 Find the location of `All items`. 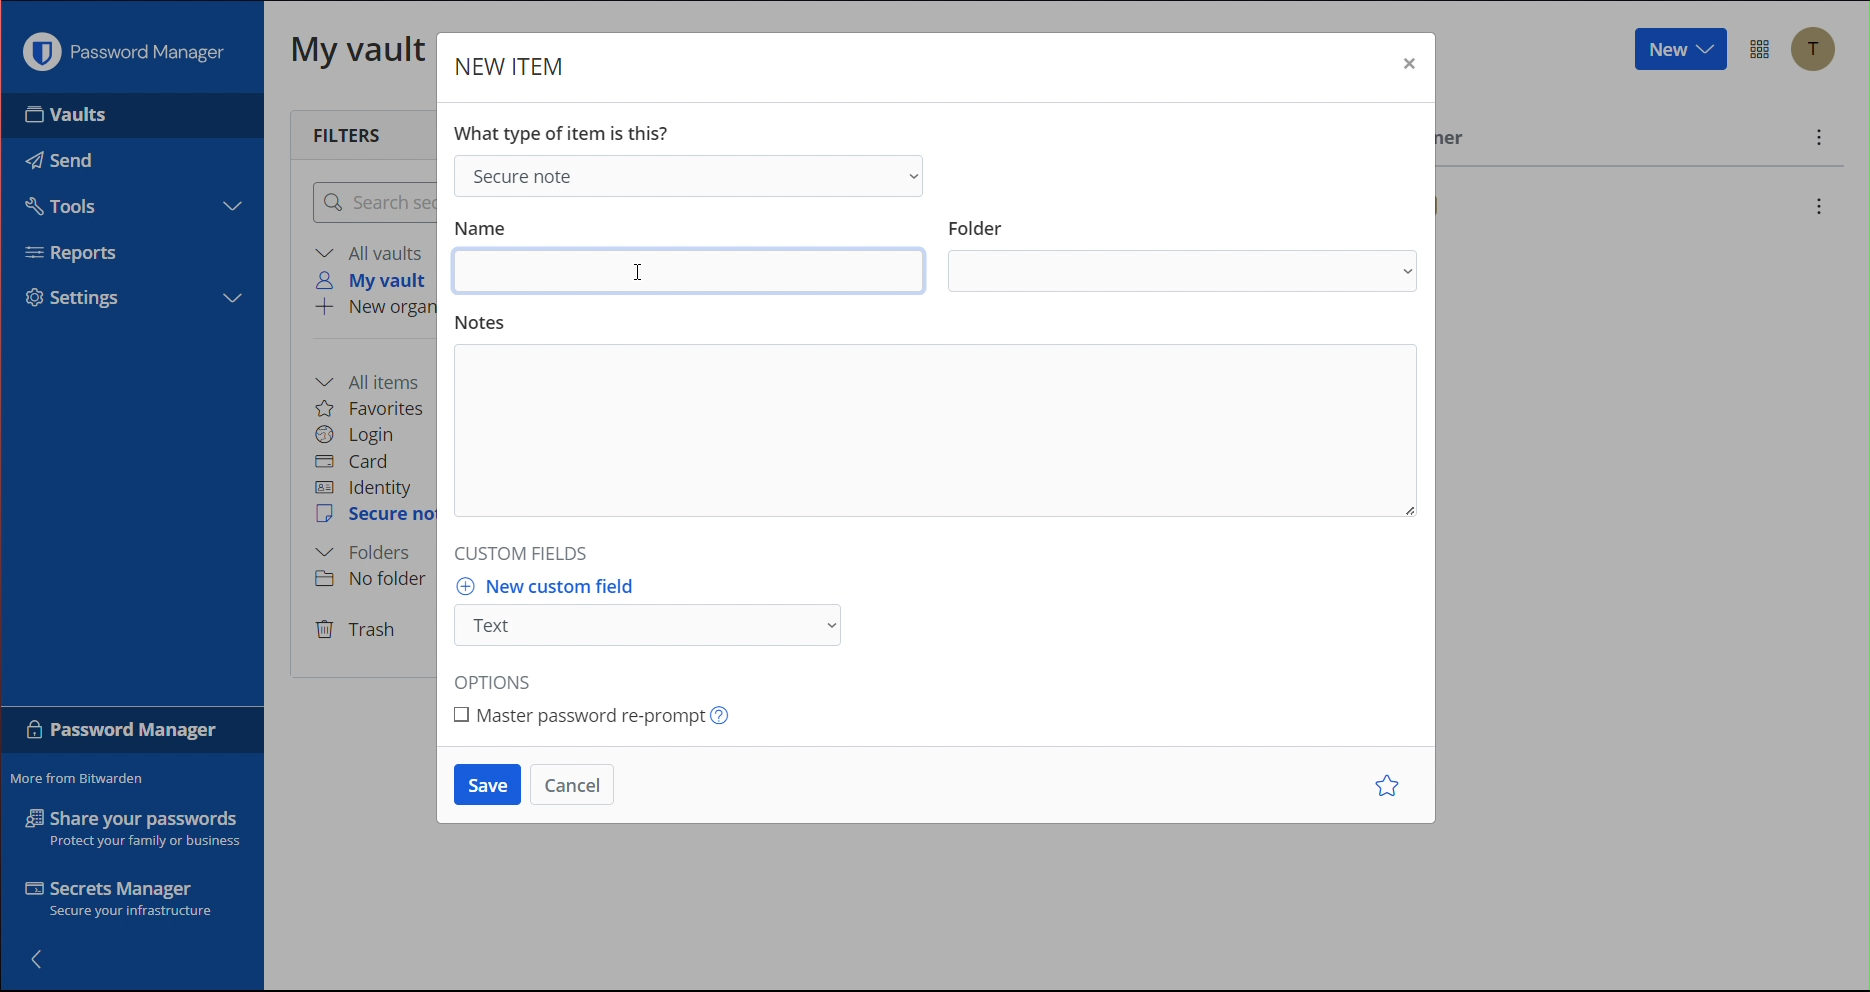

All items is located at coordinates (374, 380).